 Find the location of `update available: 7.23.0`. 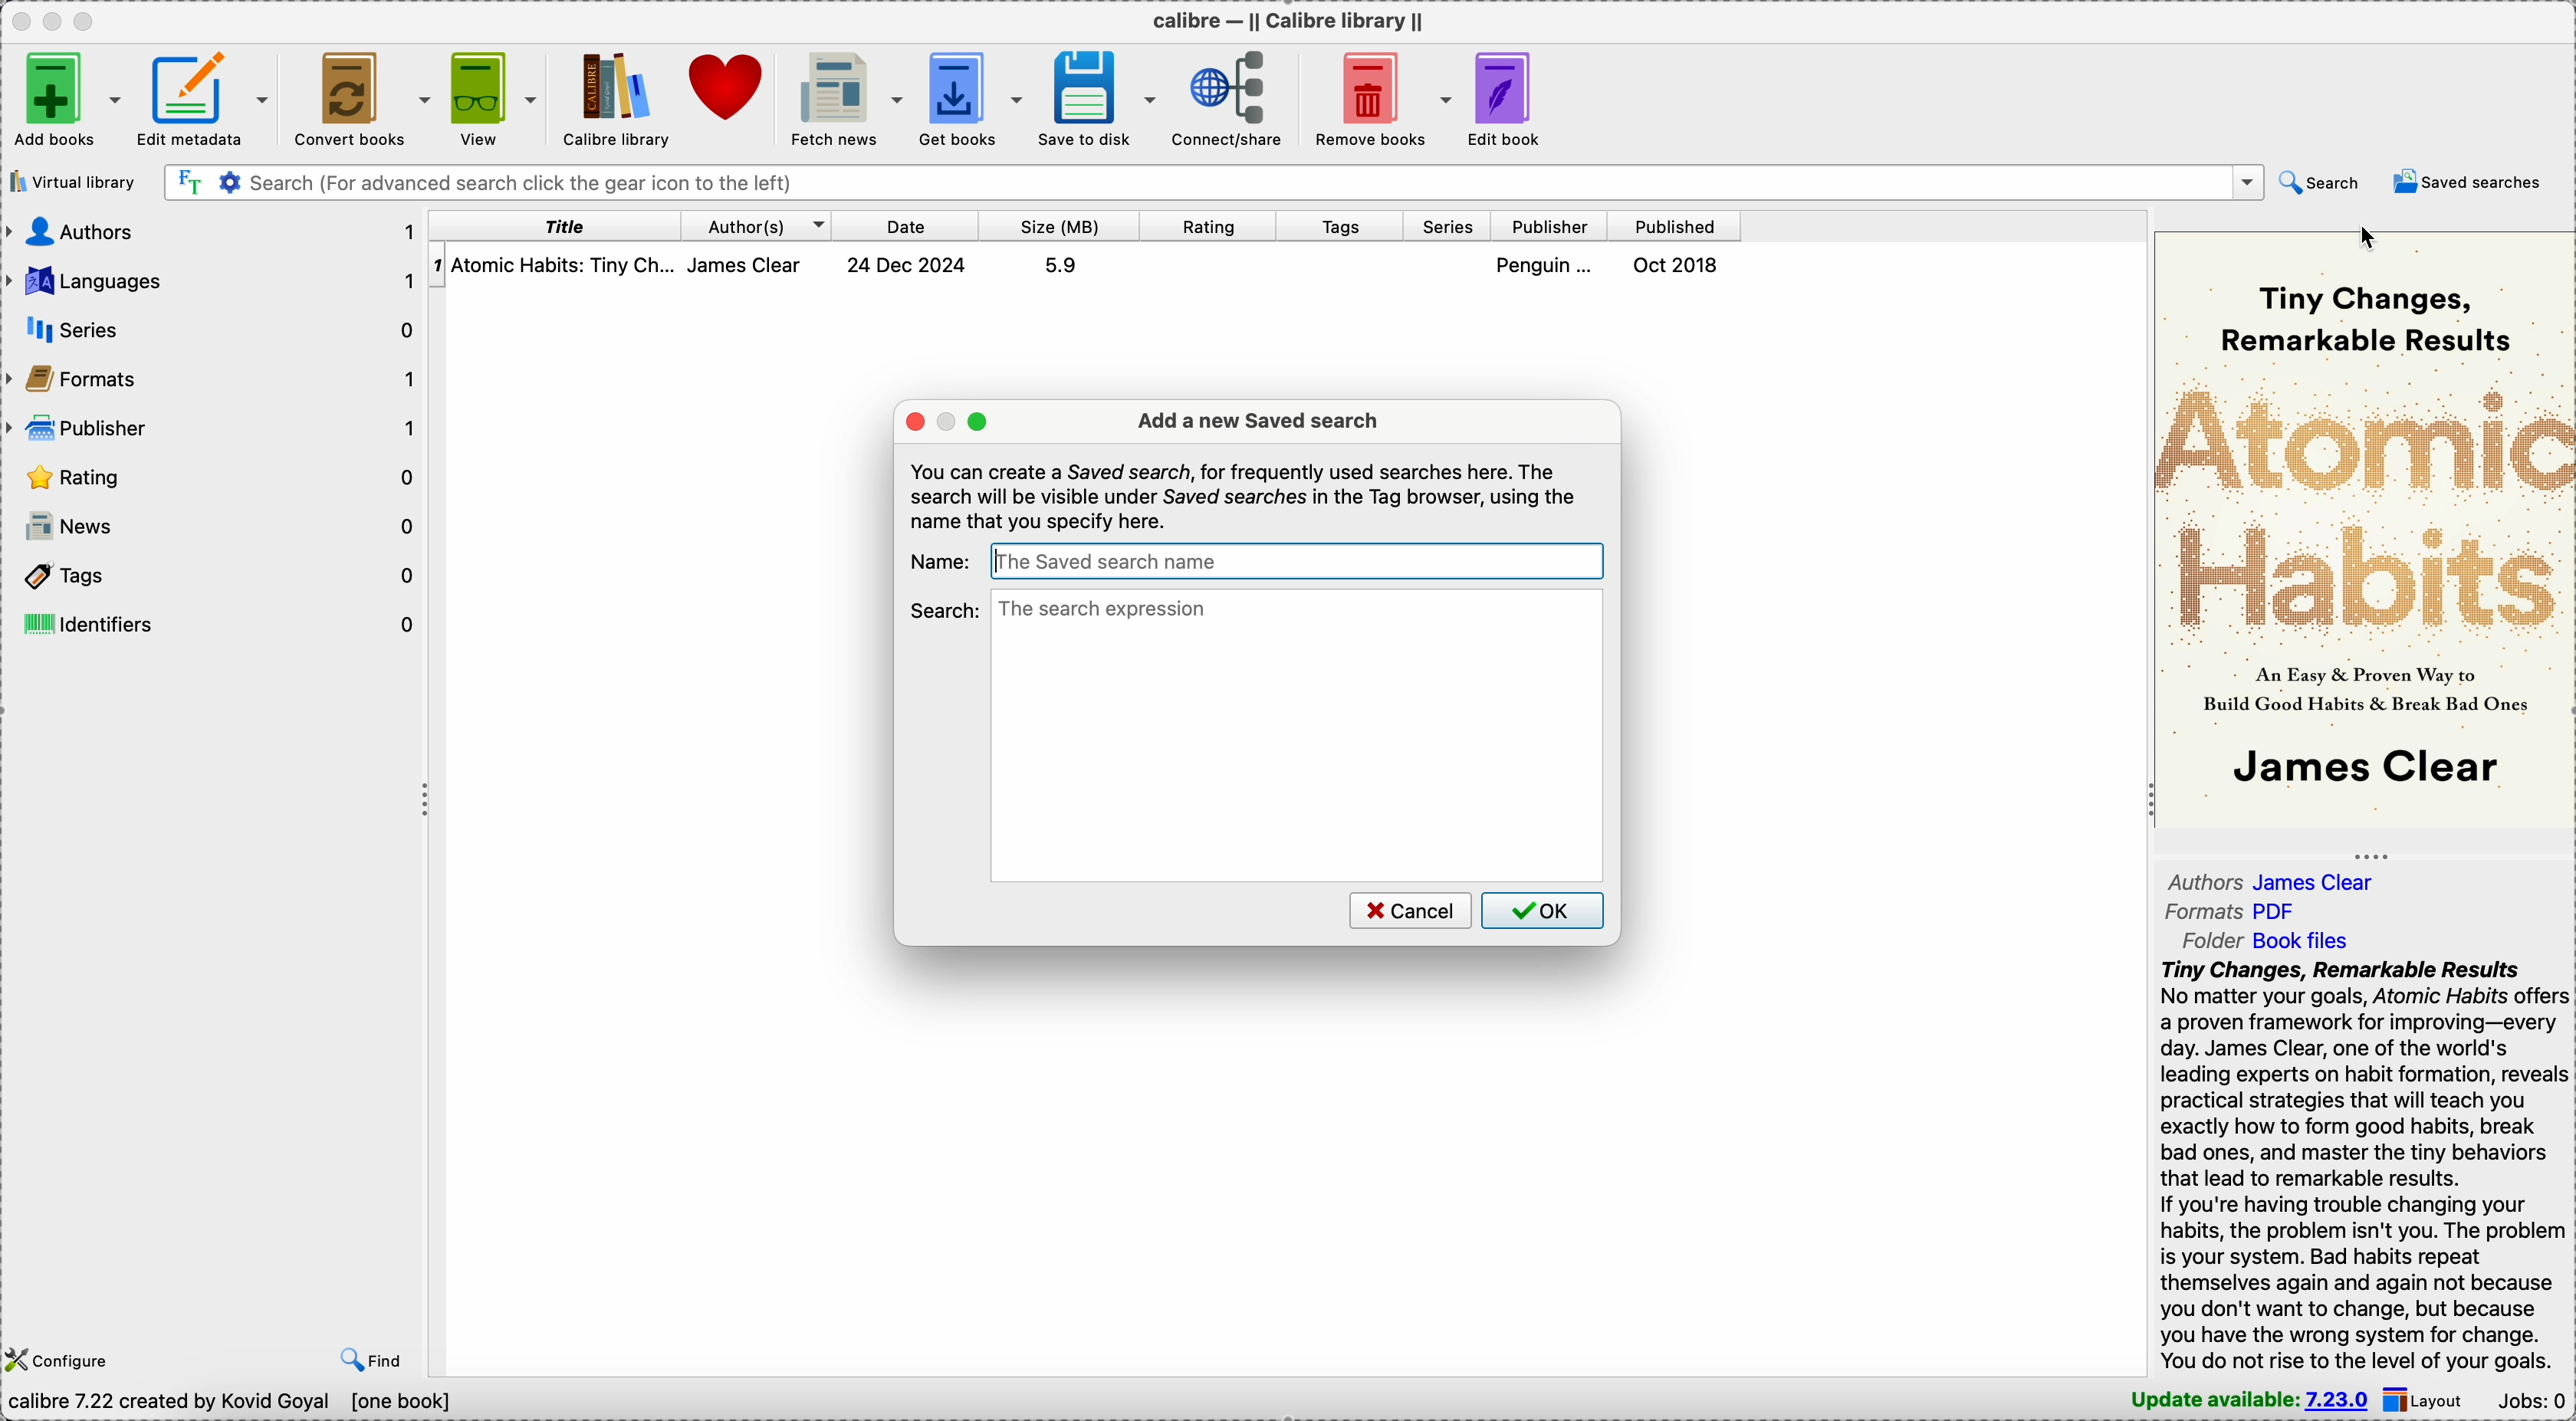

update available: 7.23.0 is located at coordinates (2241, 1399).